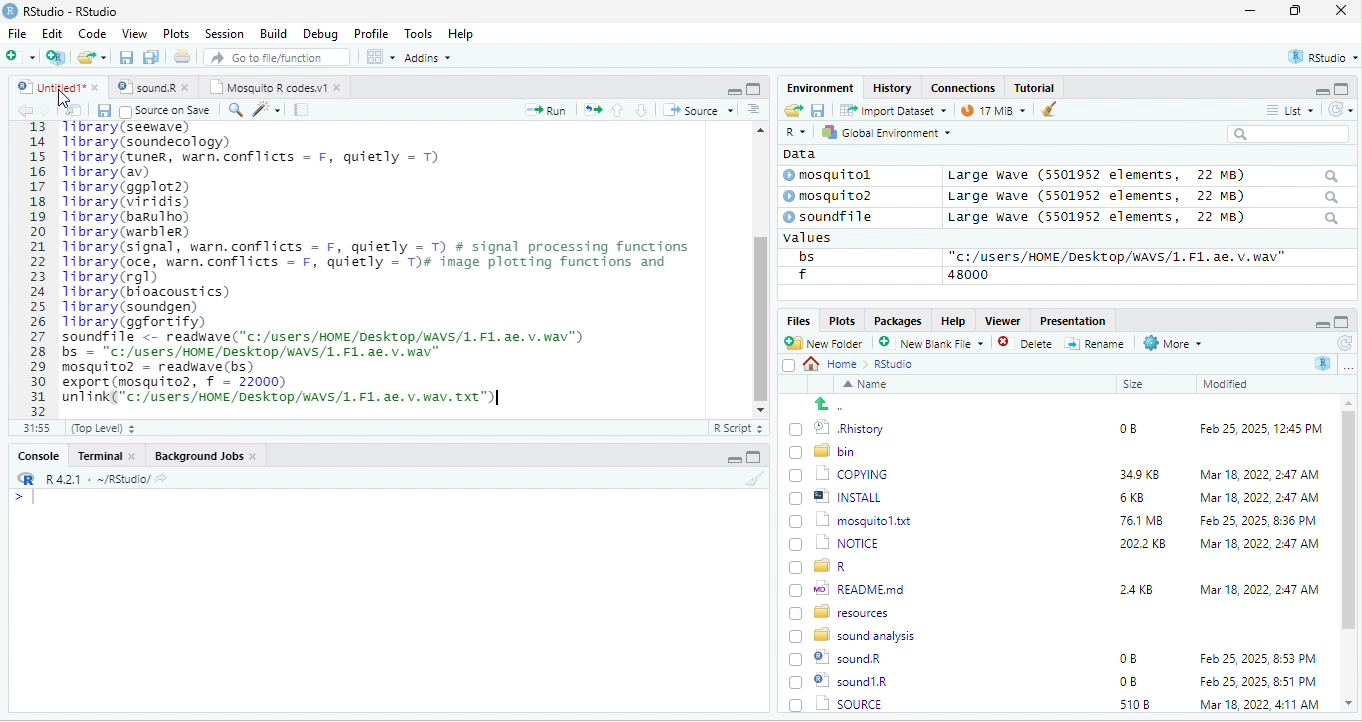 This screenshot has height=722, width=1362. Describe the element at coordinates (380, 57) in the screenshot. I see `view` at that location.